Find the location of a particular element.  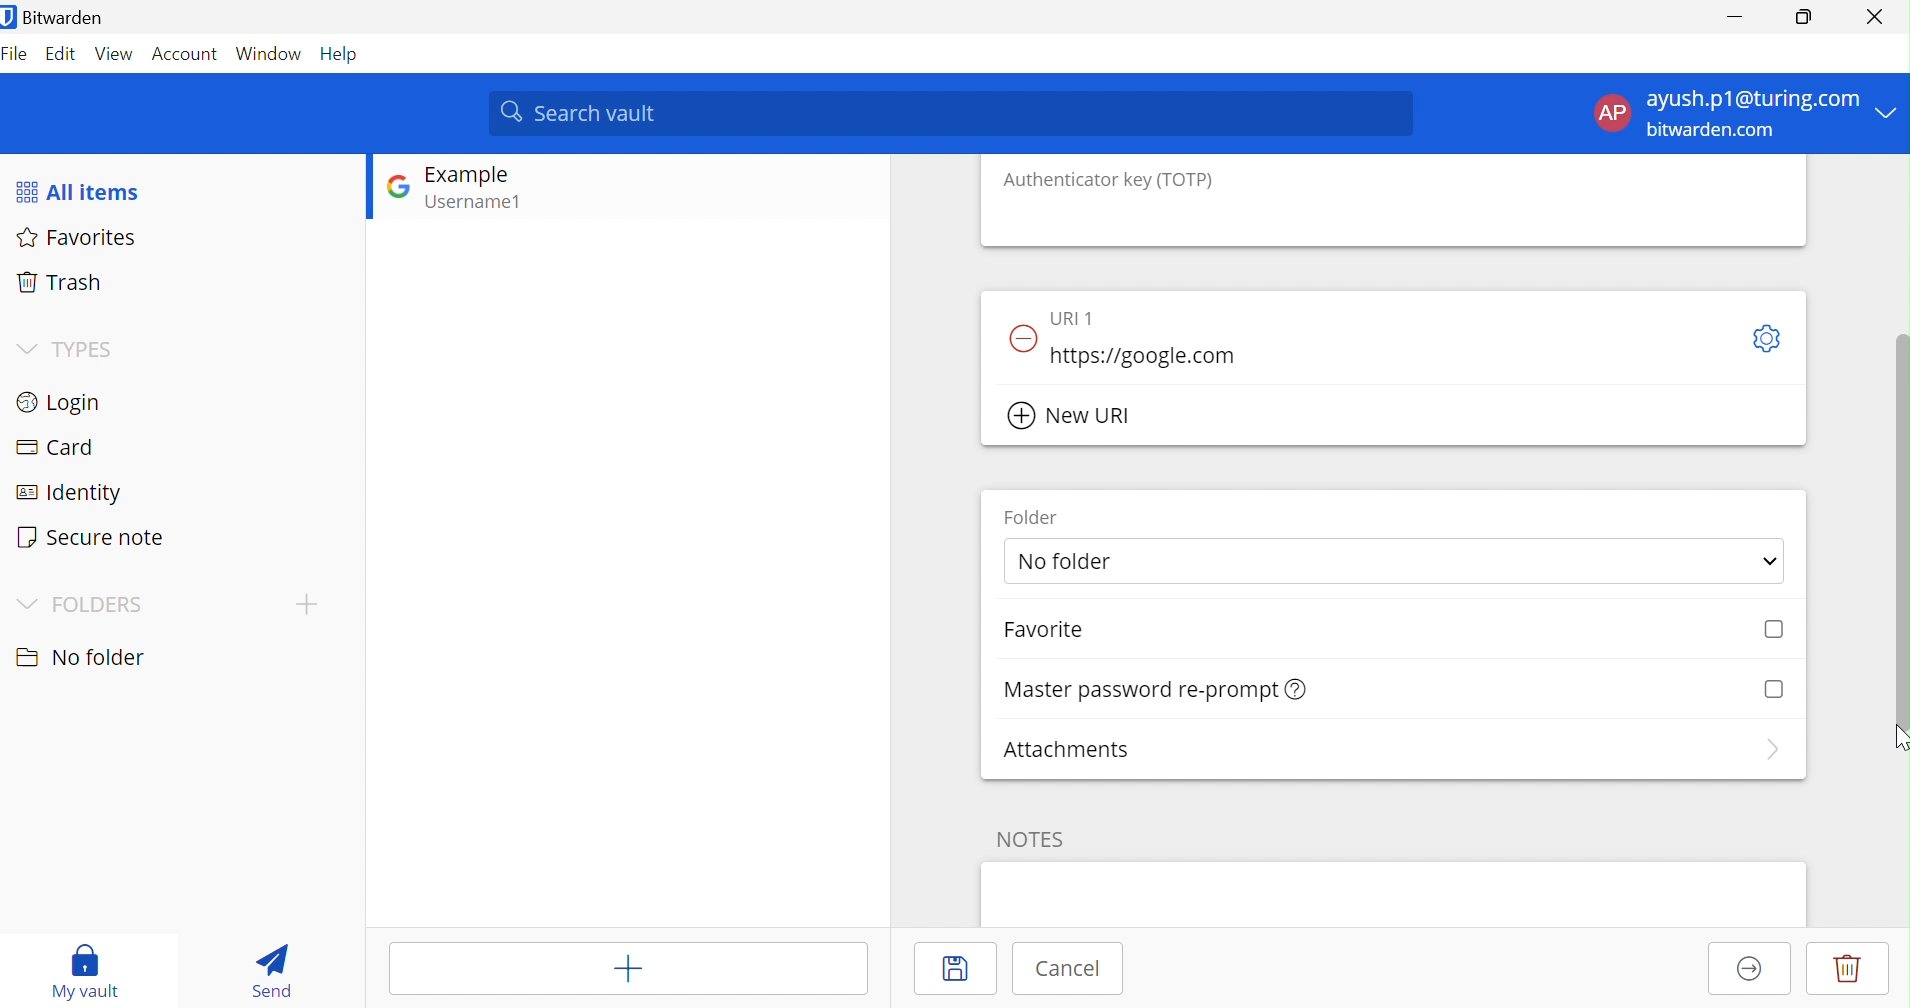

Master password re-prompt is located at coordinates (1138, 690).